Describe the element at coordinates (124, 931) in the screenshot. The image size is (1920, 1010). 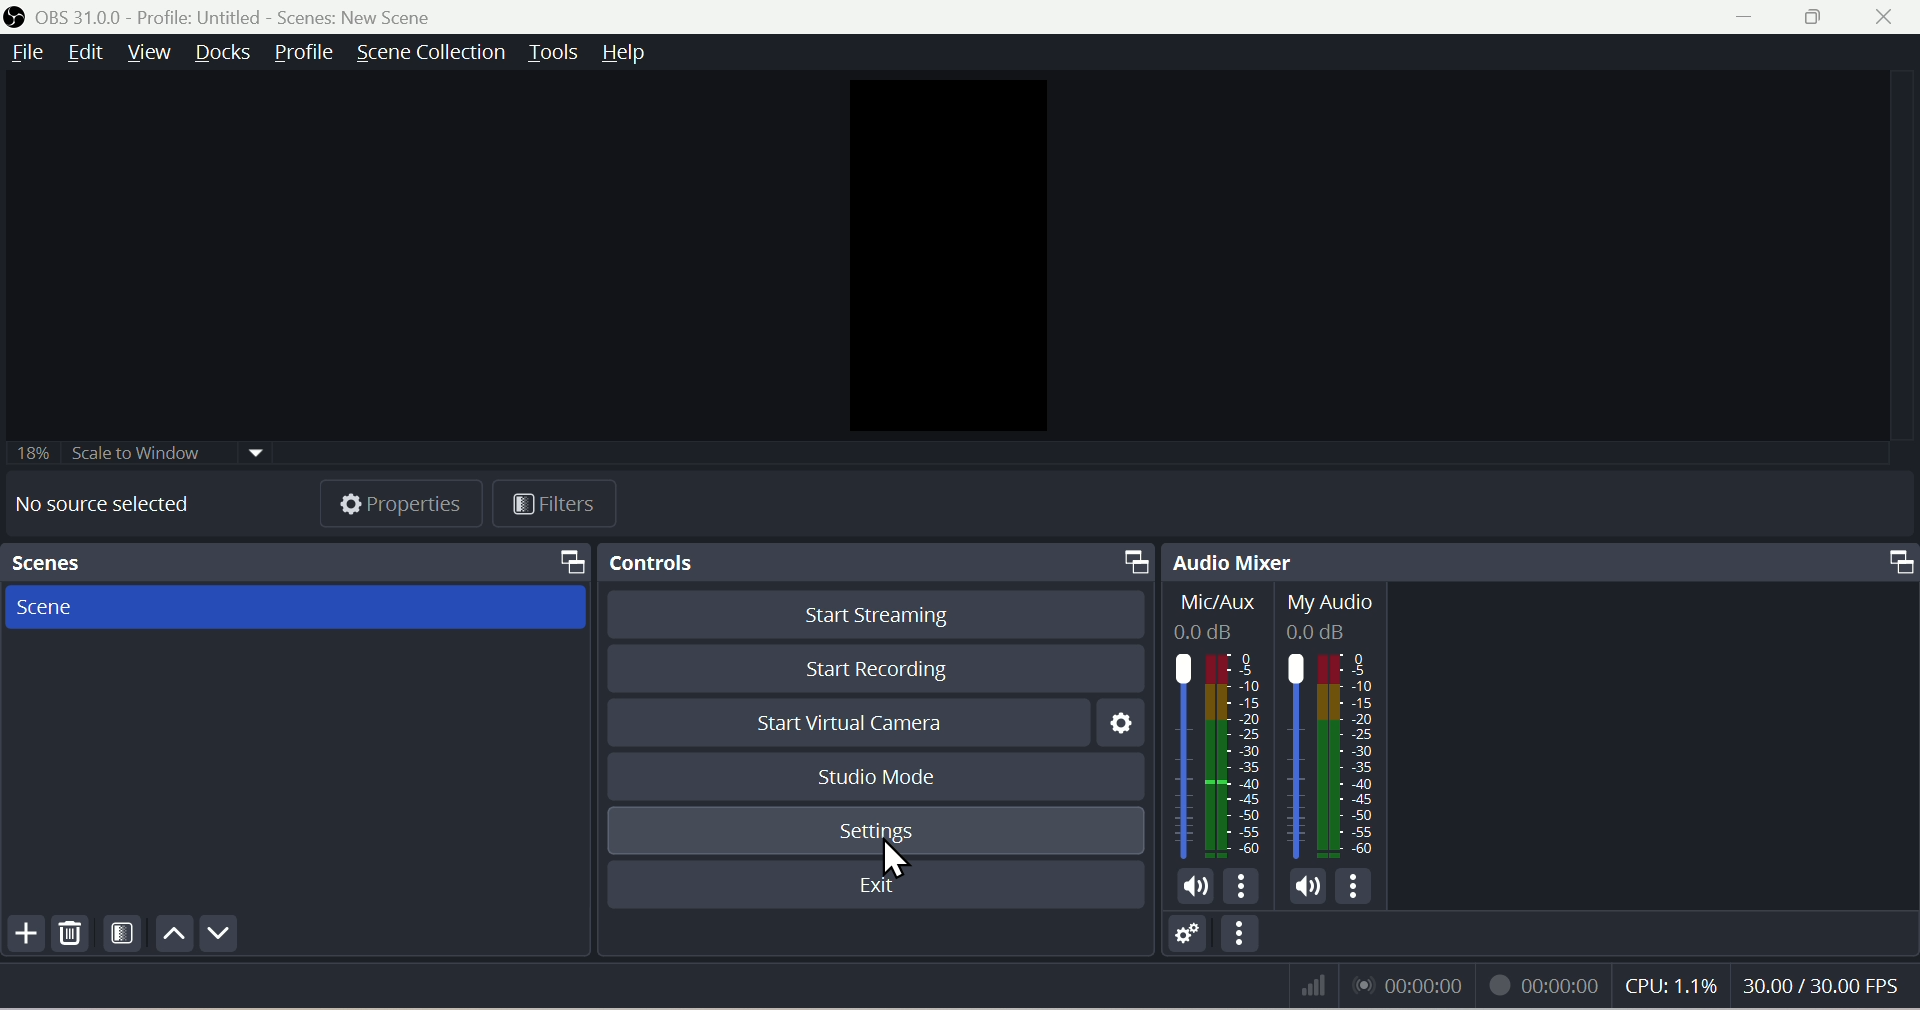
I see `Scene Filters` at that location.